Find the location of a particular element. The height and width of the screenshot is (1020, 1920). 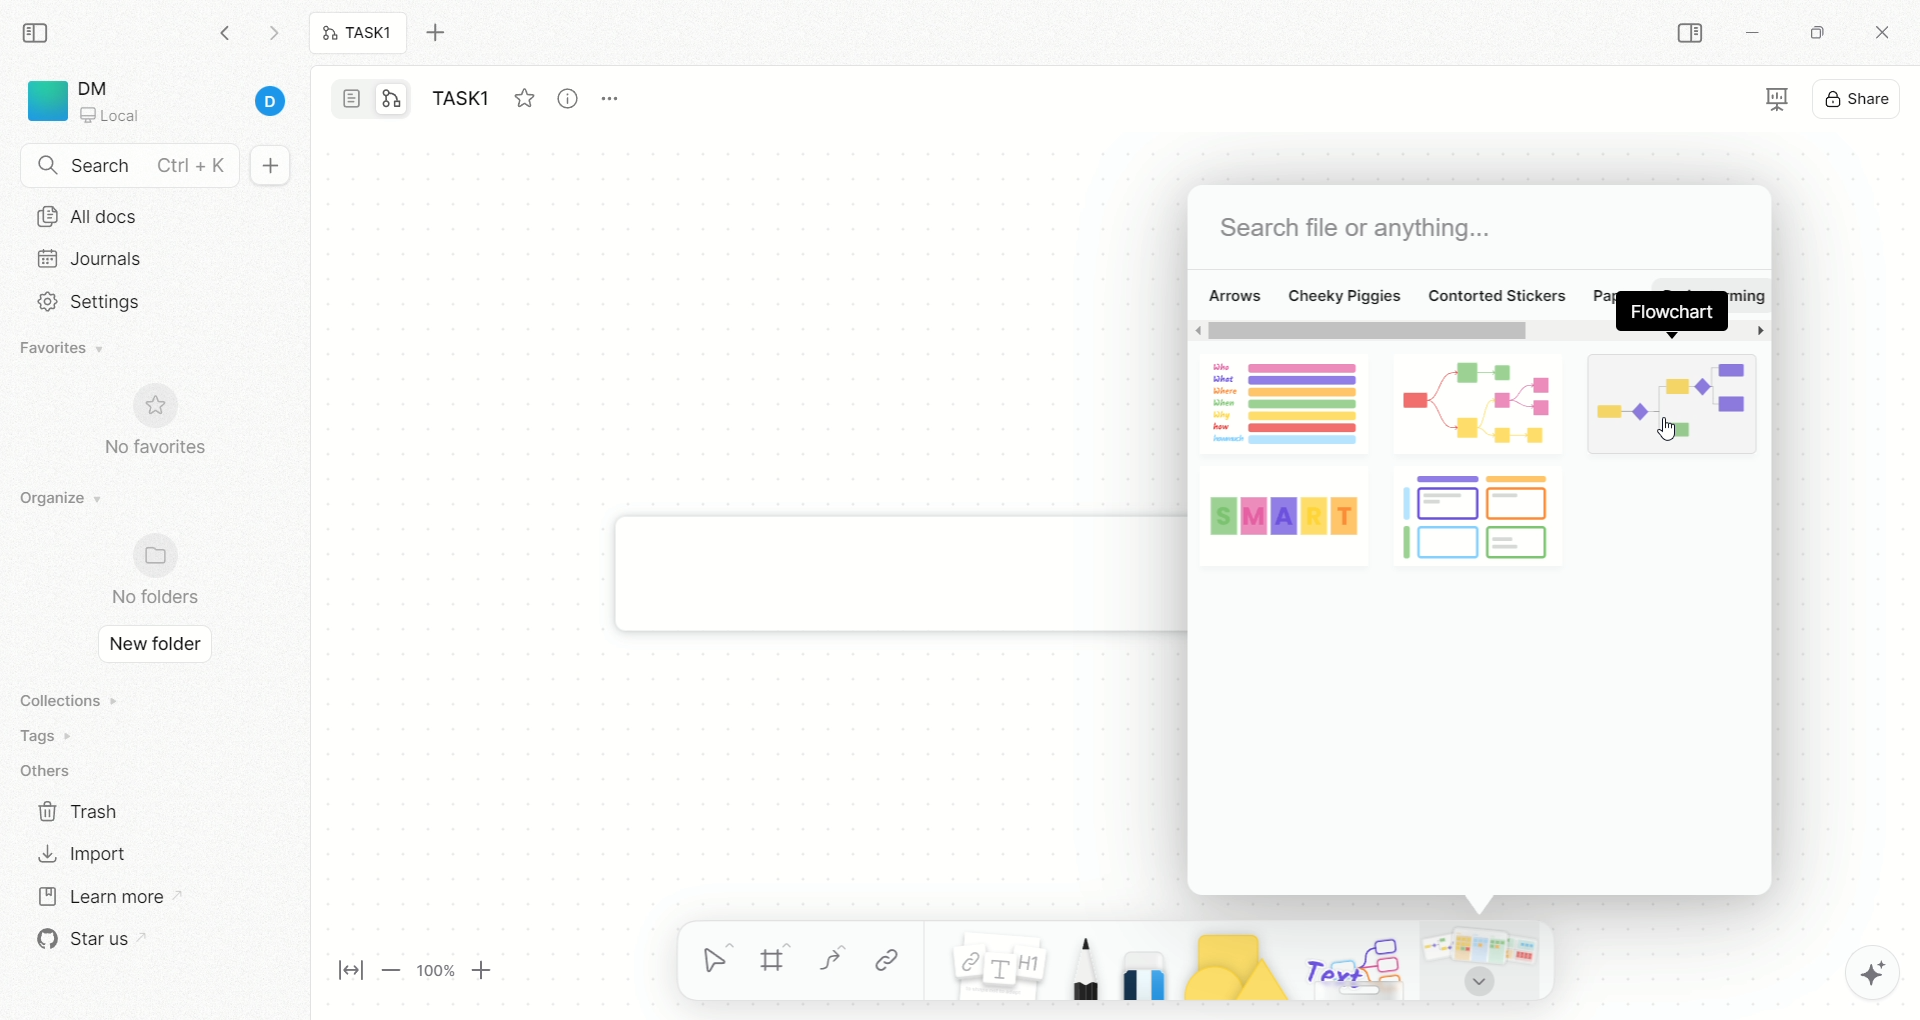

task1 is located at coordinates (466, 101).